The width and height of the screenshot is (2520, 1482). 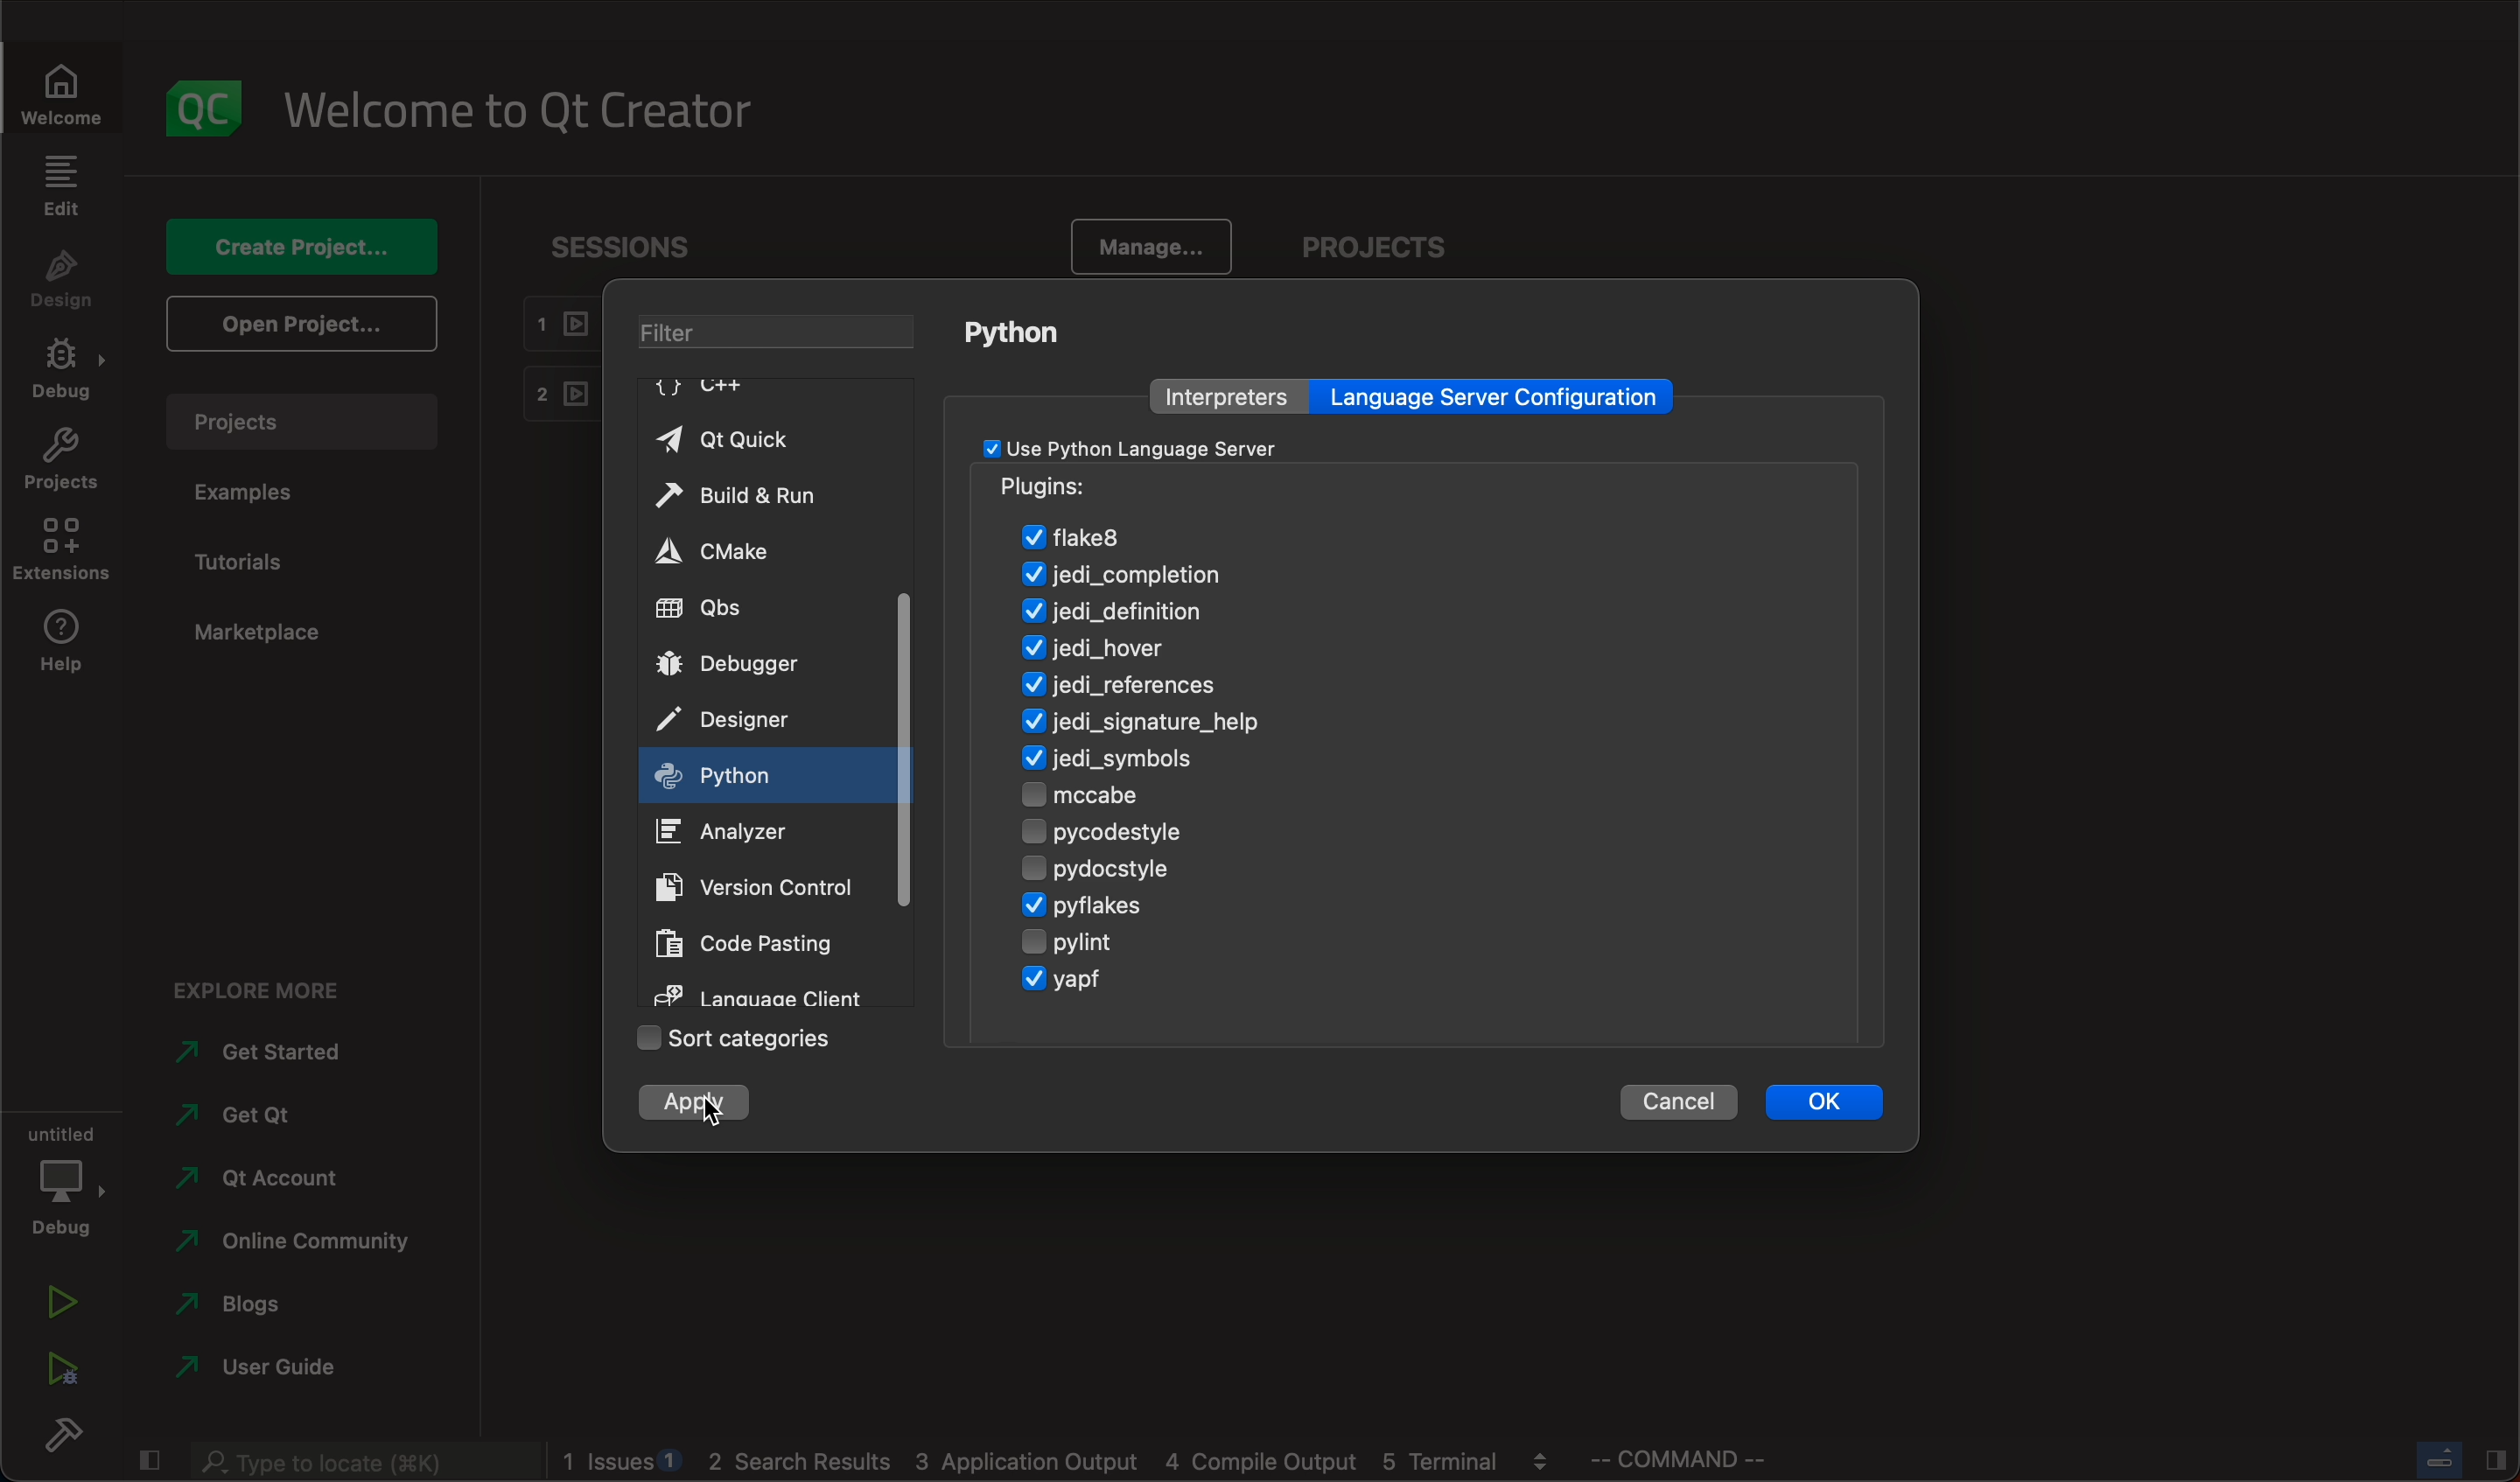 I want to click on designer, so click(x=748, y=715).